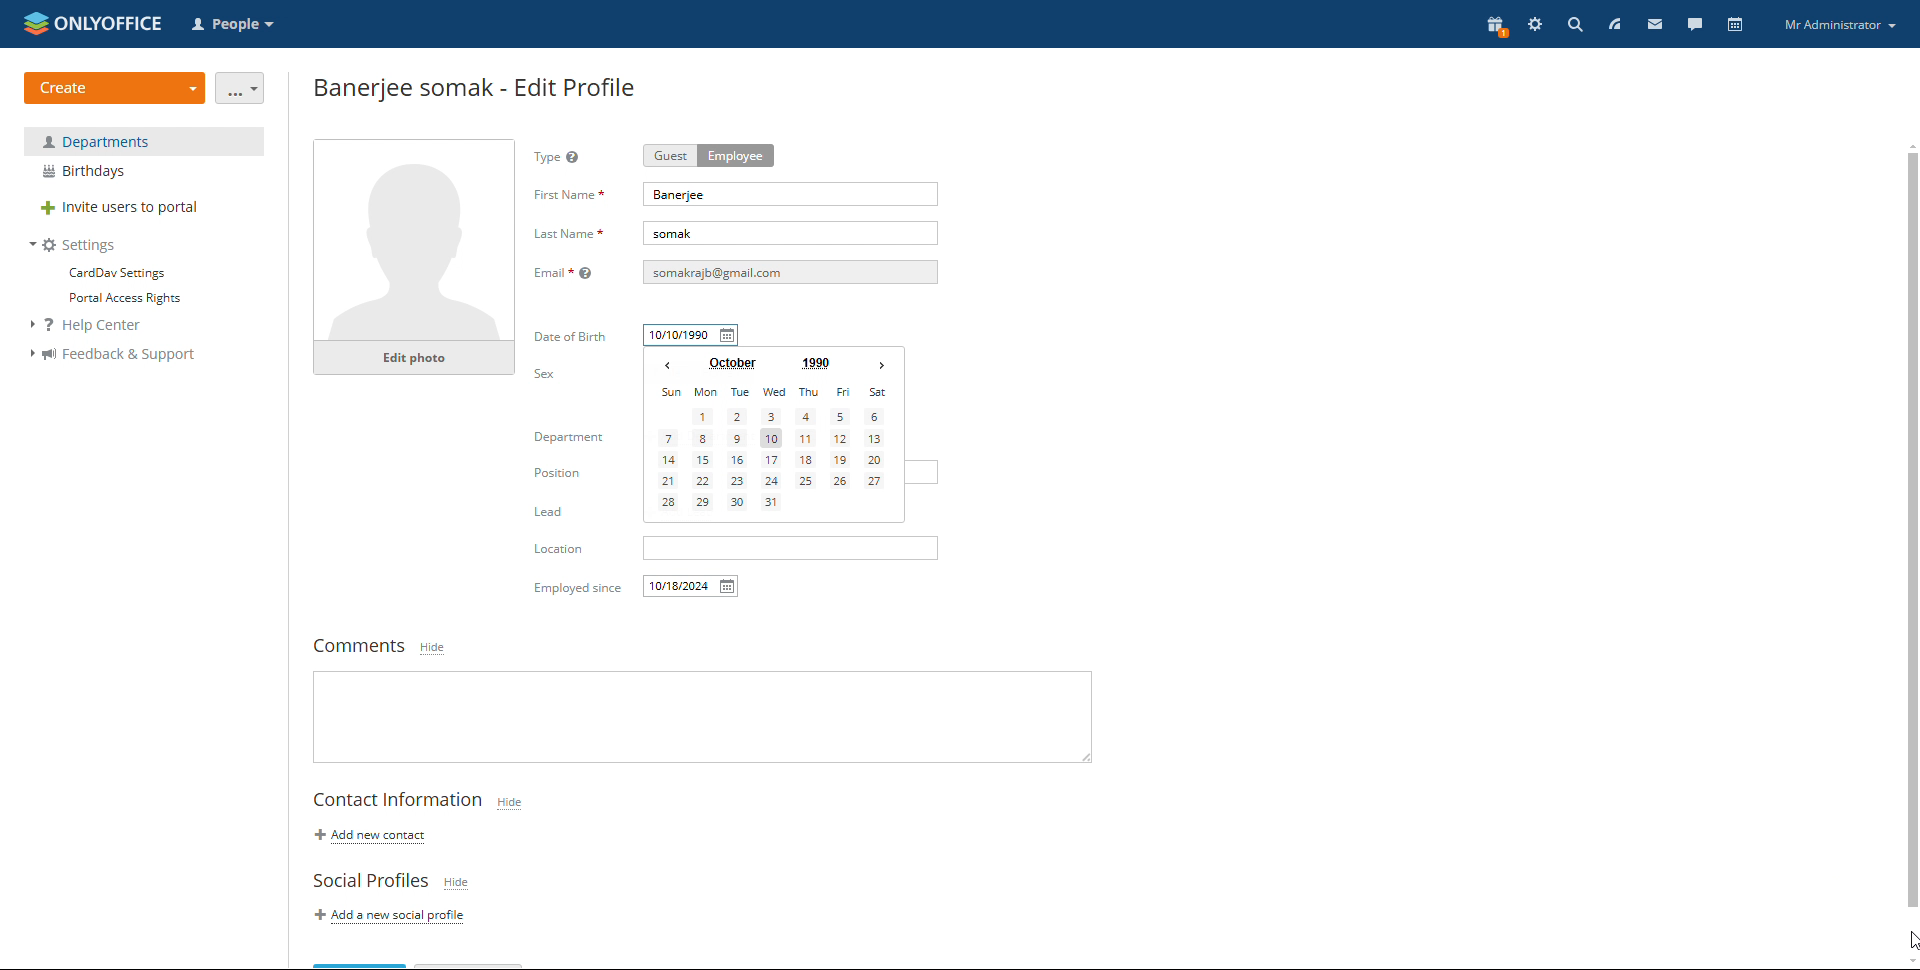 Image resolution: width=1920 pixels, height=970 pixels. Describe the element at coordinates (669, 365) in the screenshot. I see `previous month` at that location.